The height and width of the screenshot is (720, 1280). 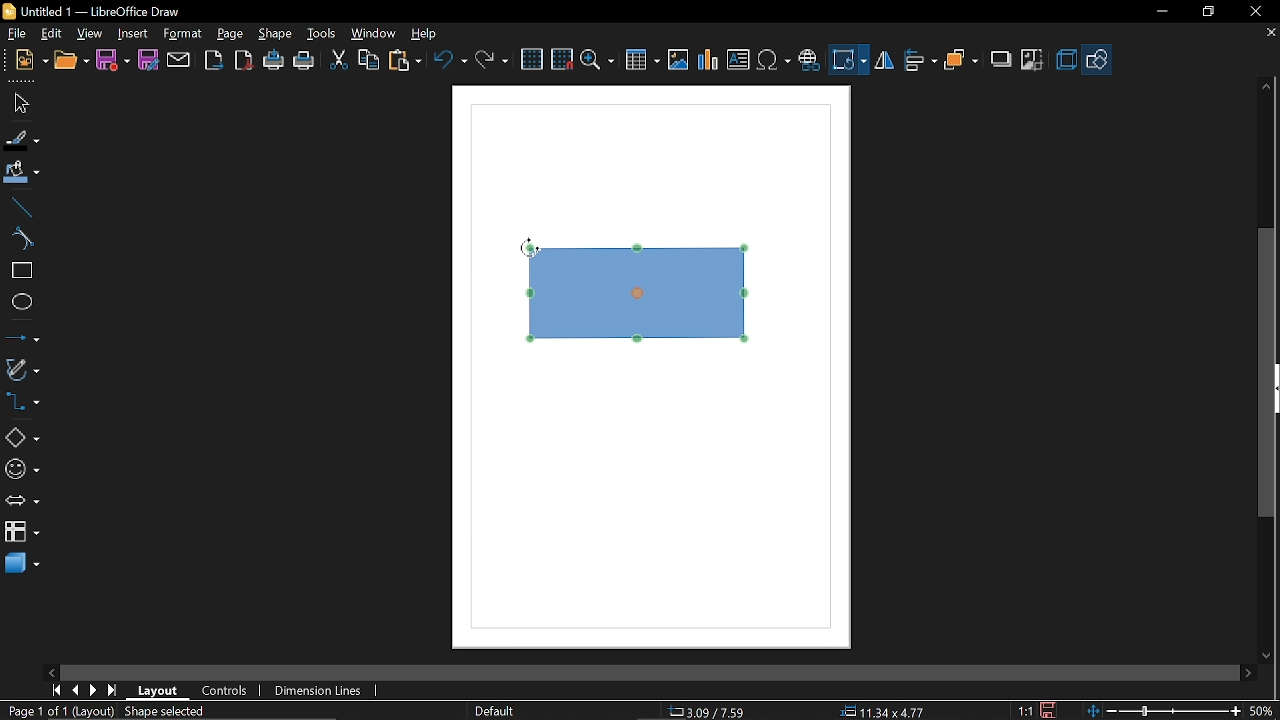 I want to click on UNdo, so click(x=452, y=59).